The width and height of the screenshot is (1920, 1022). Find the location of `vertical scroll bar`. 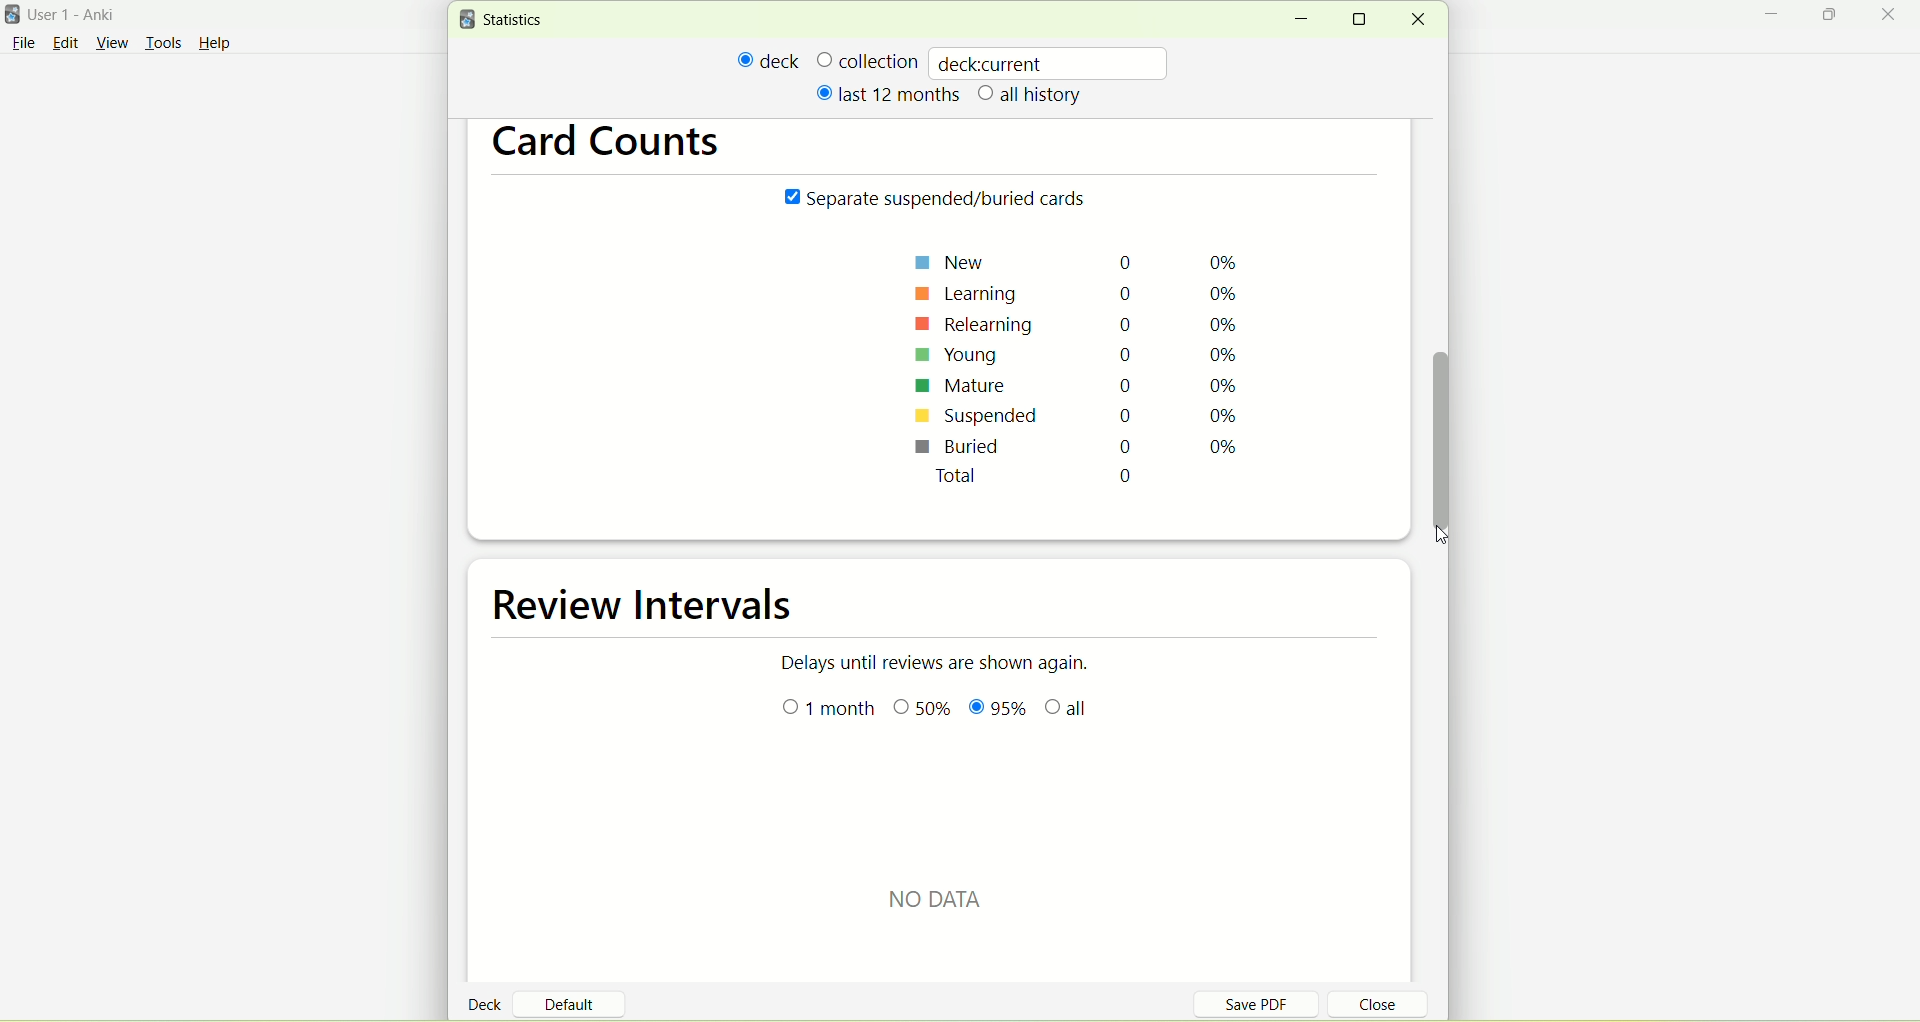

vertical scroll bar is located at coordinates (1445, 434).